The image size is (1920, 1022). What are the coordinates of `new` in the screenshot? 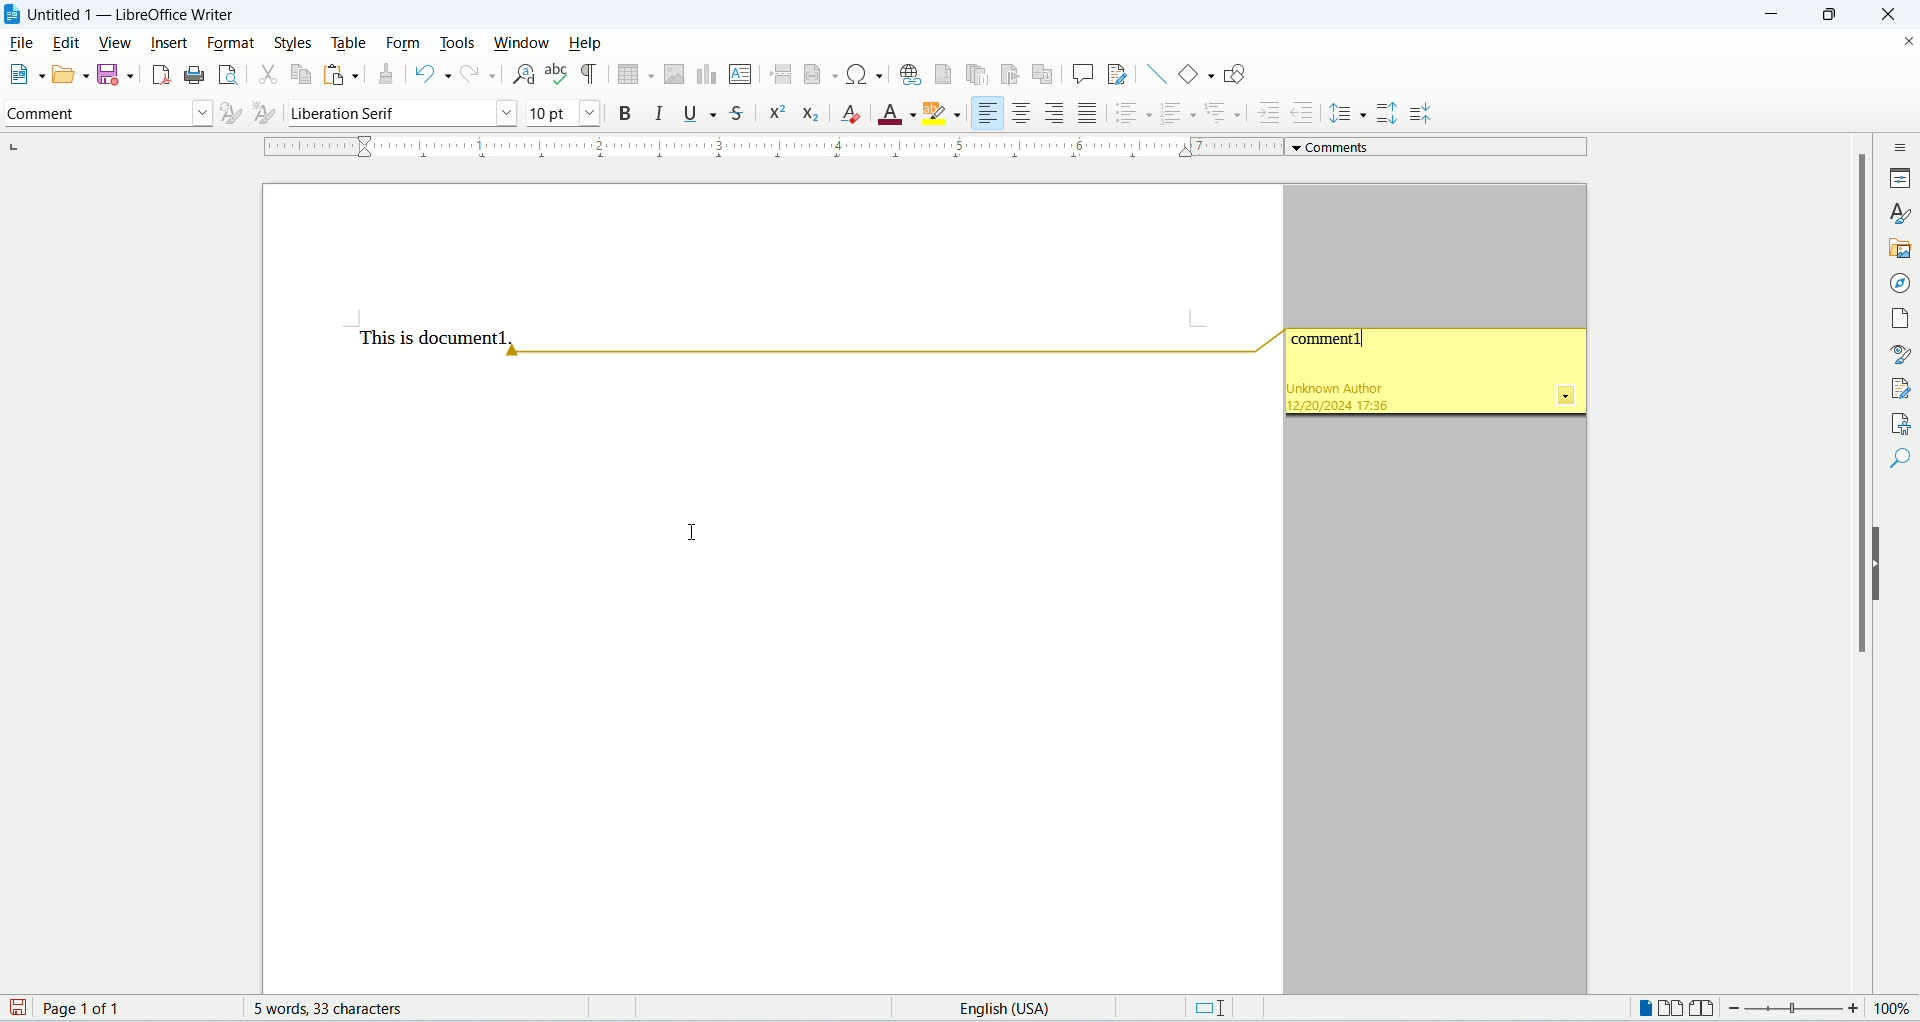 It's located at (24, 73).